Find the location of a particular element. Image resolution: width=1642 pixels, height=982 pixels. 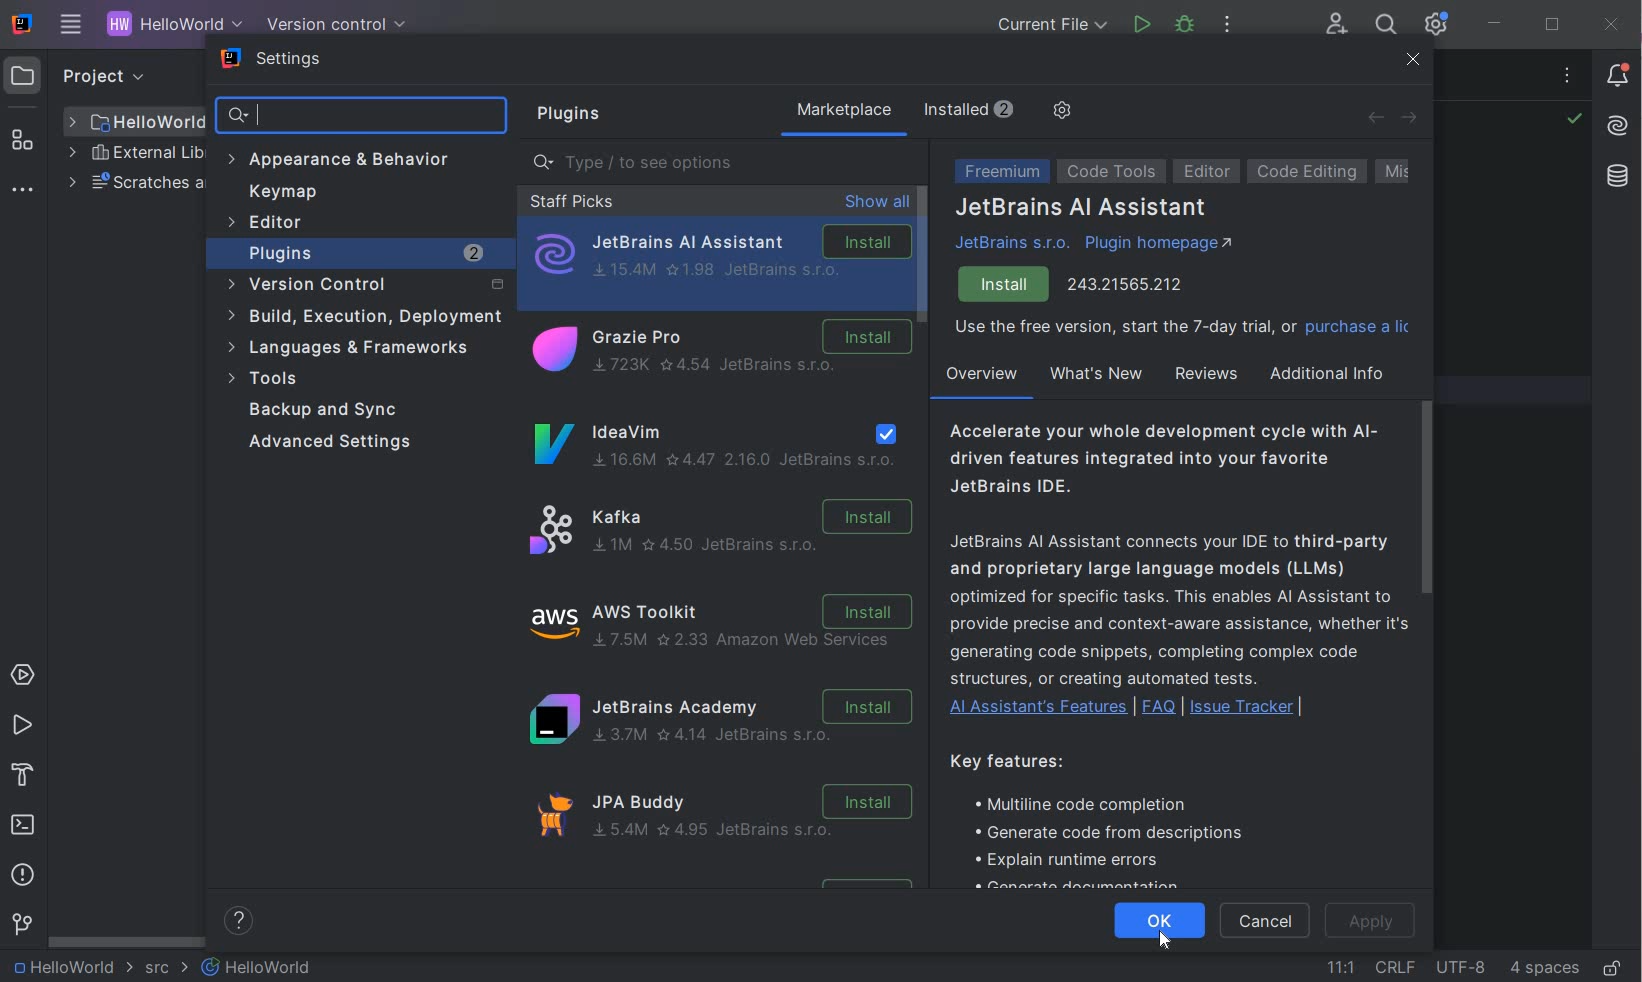

use the free version, start 7-day trial is located at coordinates (1181, 330).